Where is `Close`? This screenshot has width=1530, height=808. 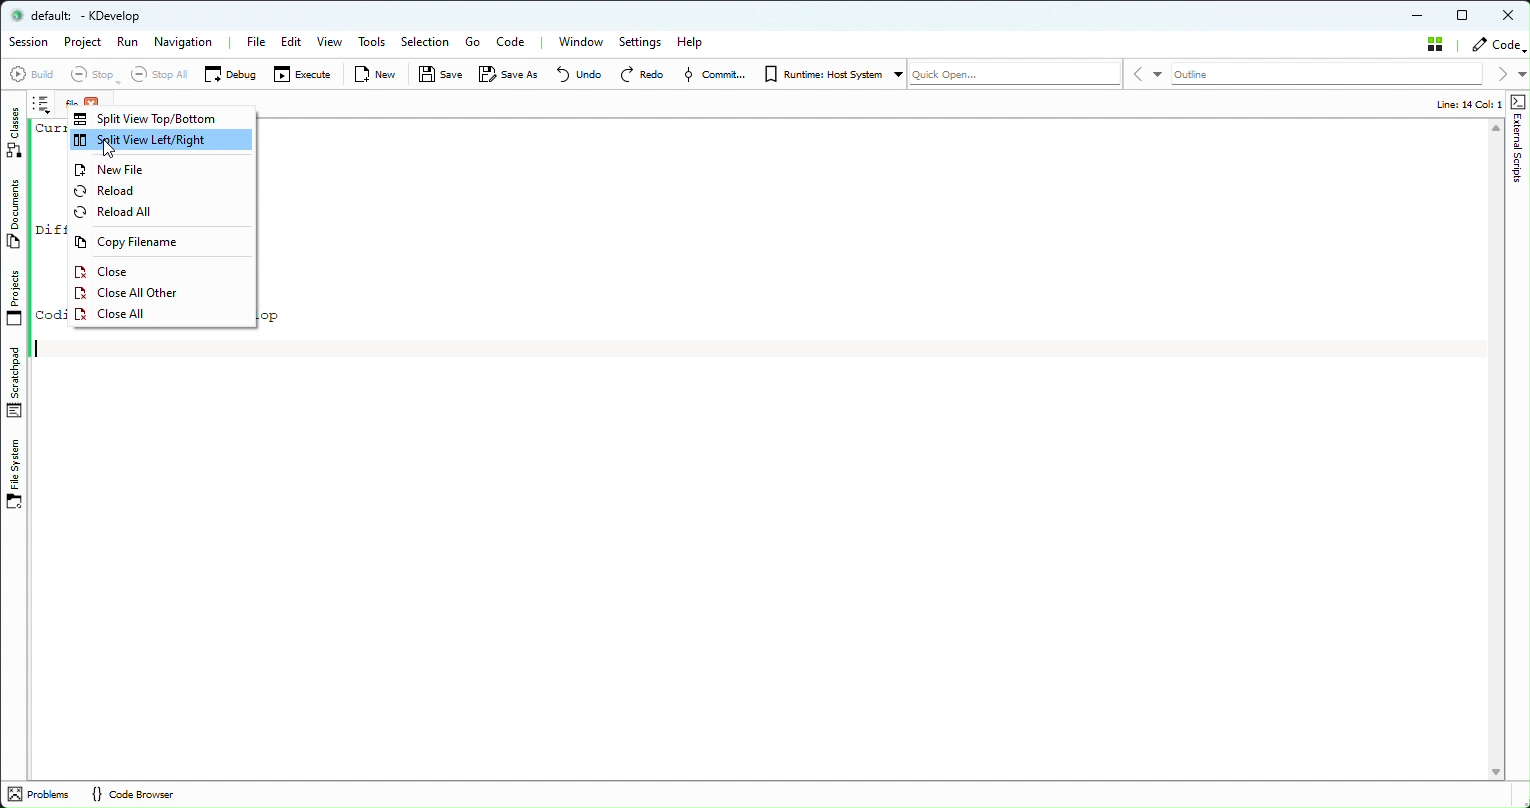 Close is located at coordinates (1507, 14).